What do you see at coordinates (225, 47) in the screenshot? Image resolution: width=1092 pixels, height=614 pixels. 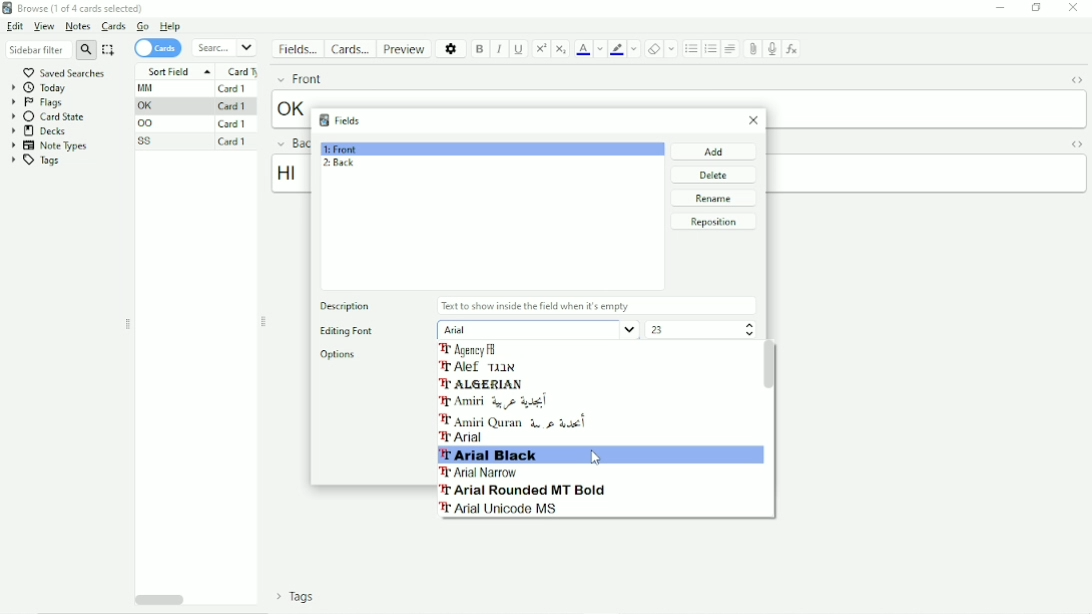 I see `Search` at bounding box center [225, 47].